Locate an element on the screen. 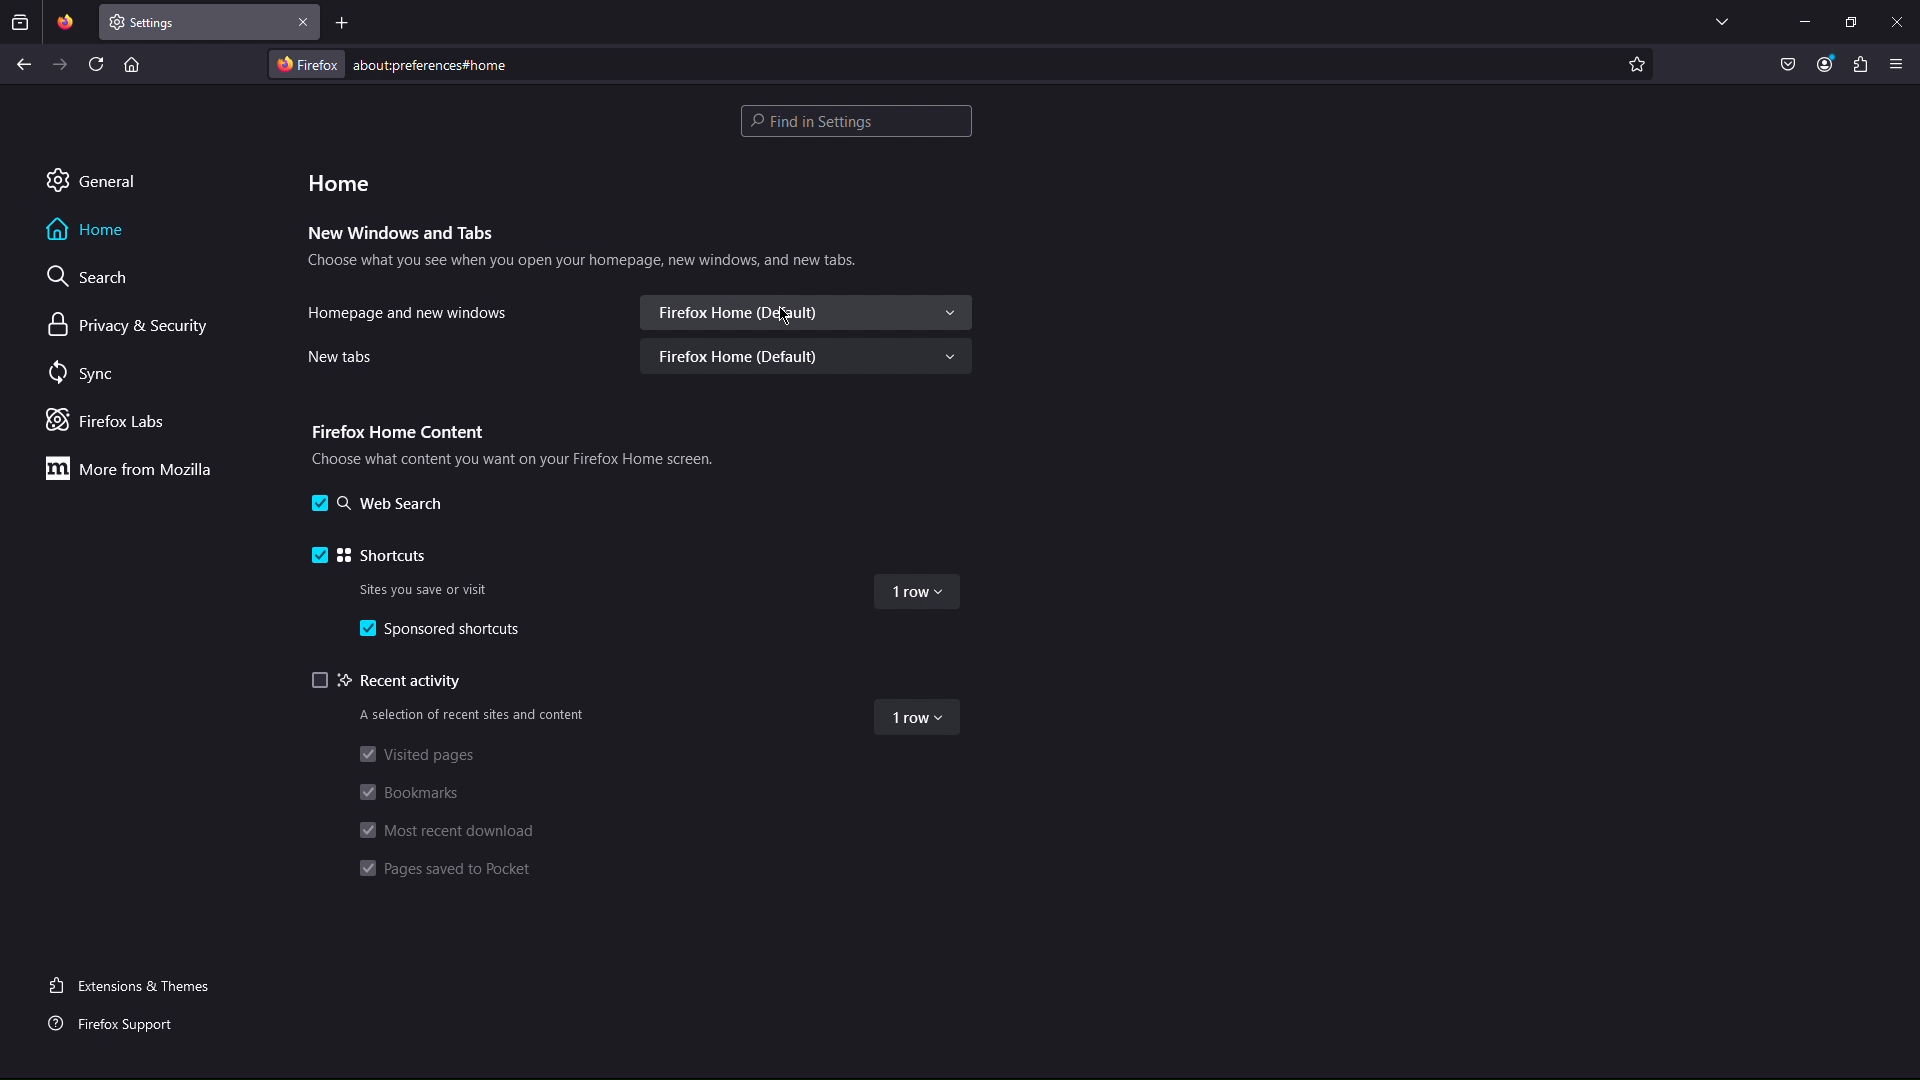 This screenshot has width=1920, height=1080. Plugin is located at coordinates (1861, 66).